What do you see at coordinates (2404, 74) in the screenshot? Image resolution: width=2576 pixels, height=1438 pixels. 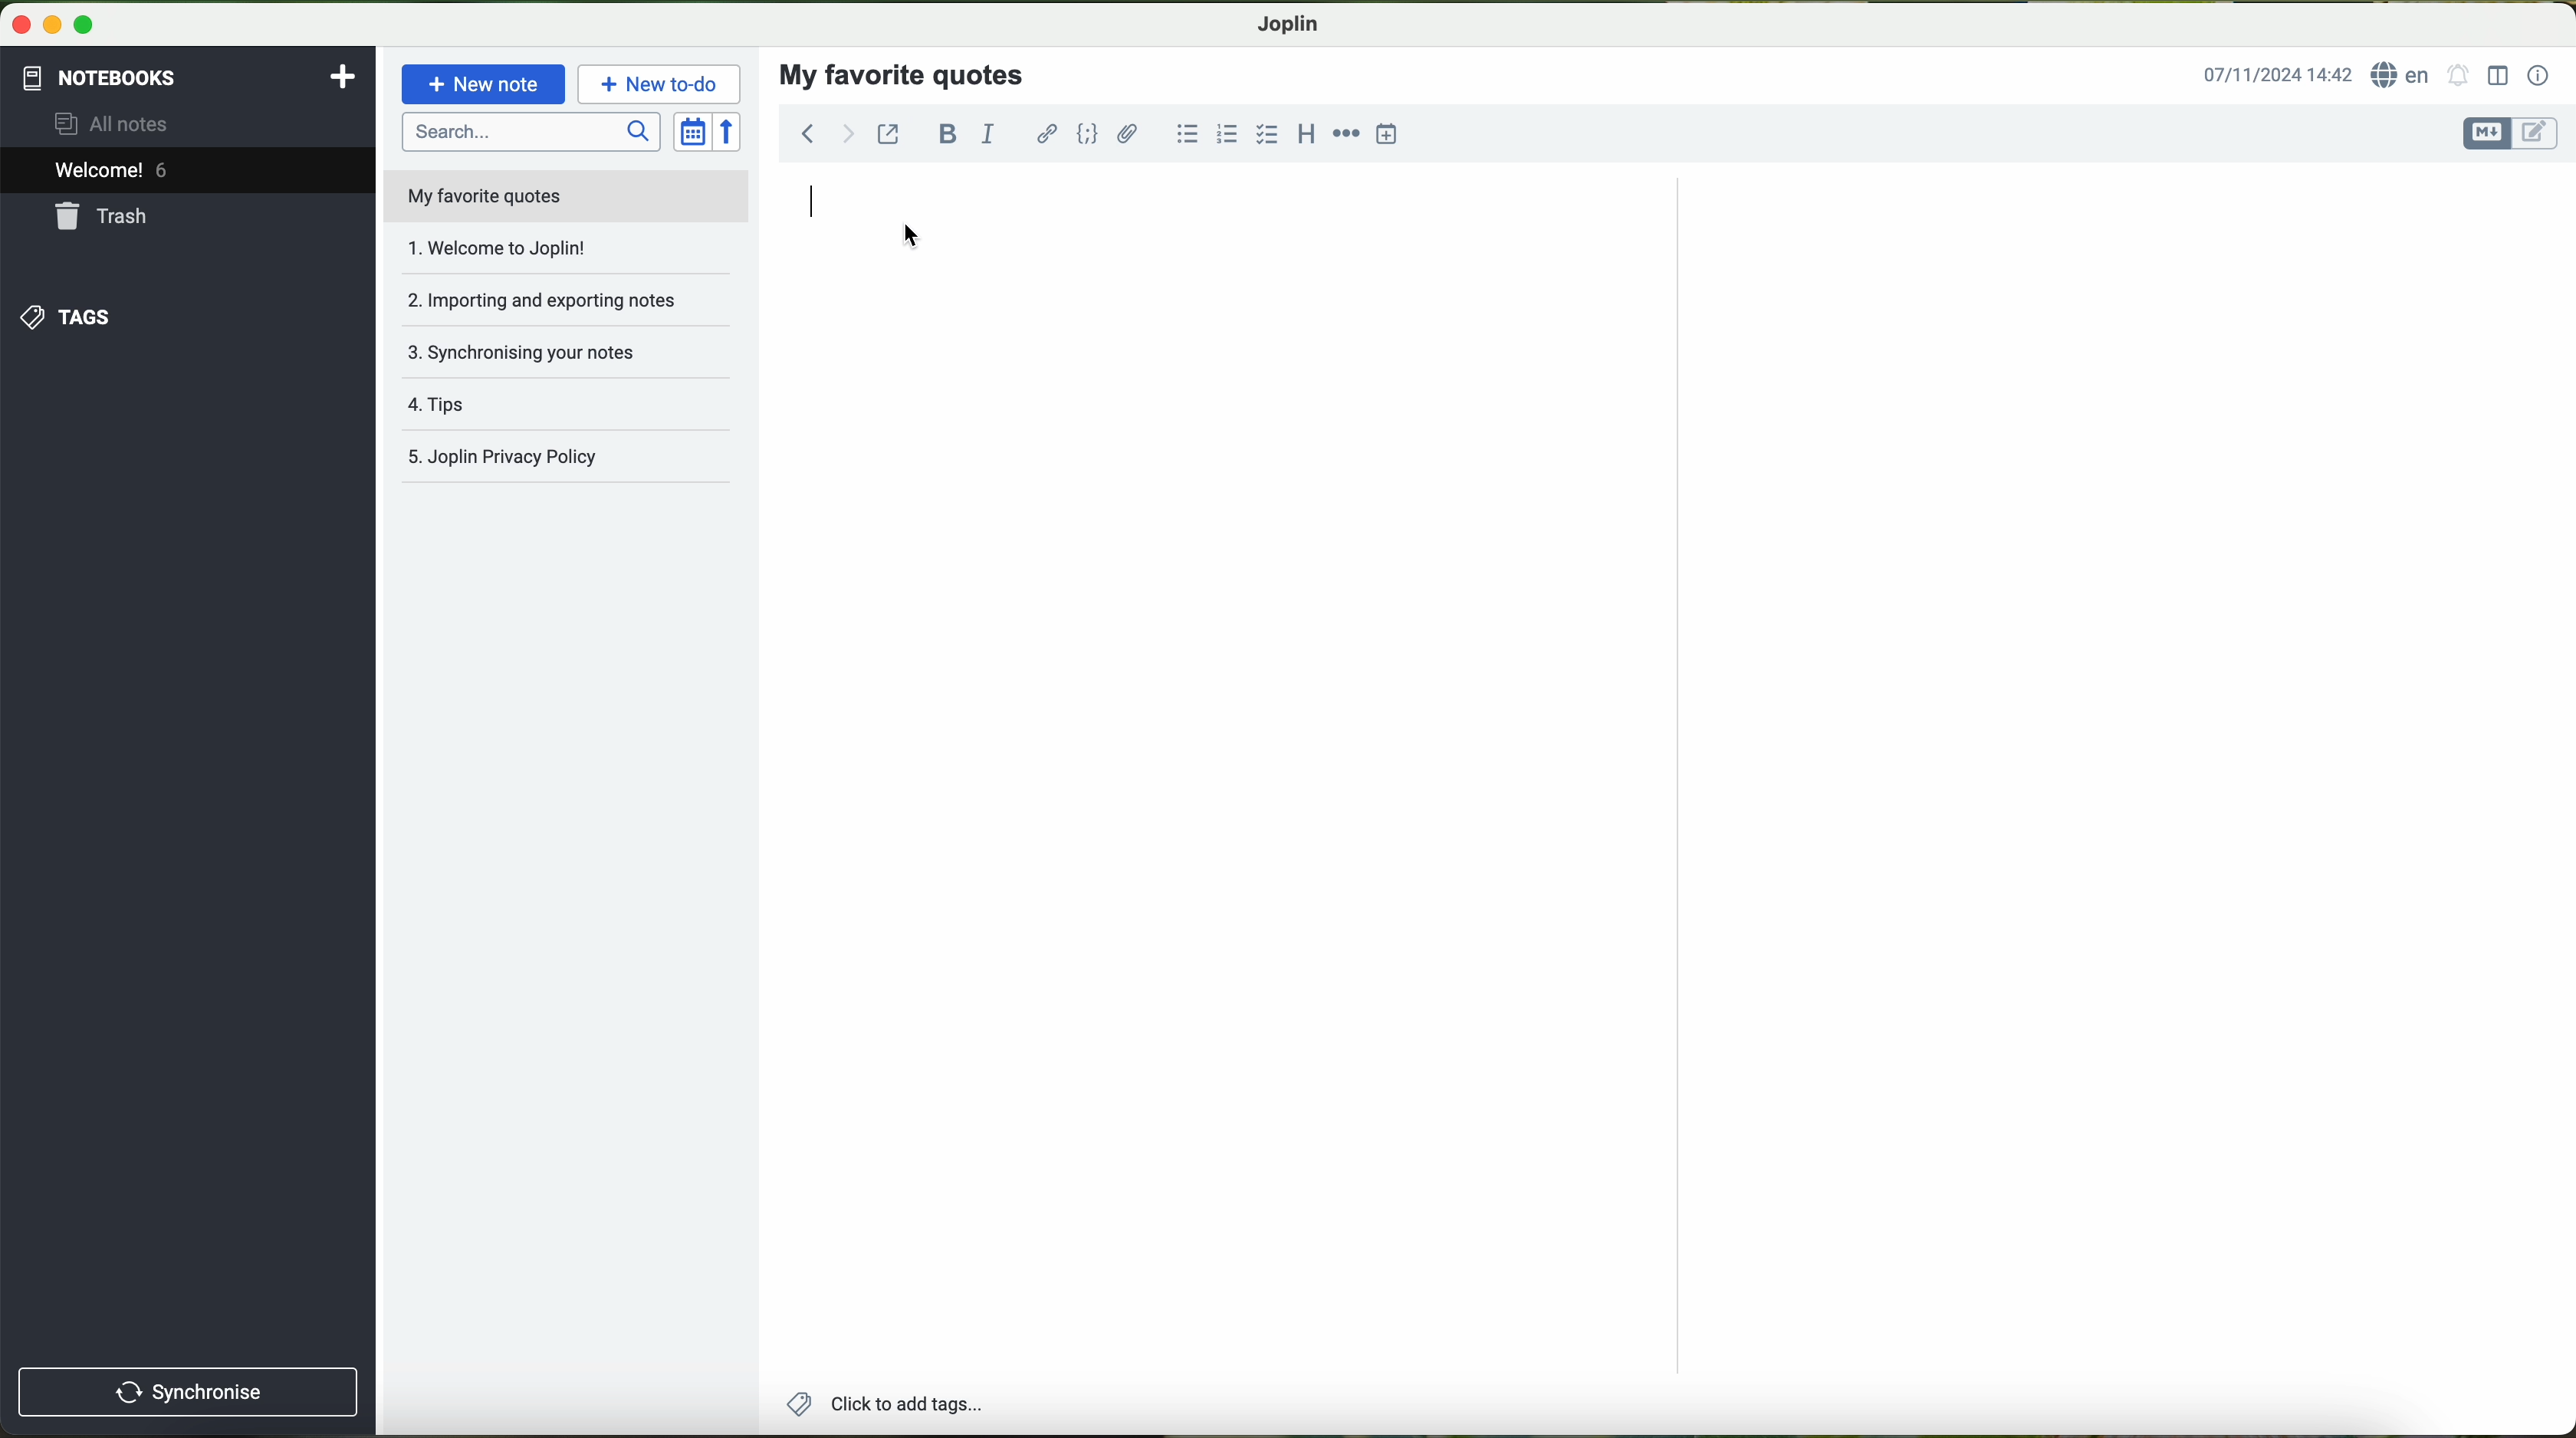 I see `language` at bounding box center [2404, 74].